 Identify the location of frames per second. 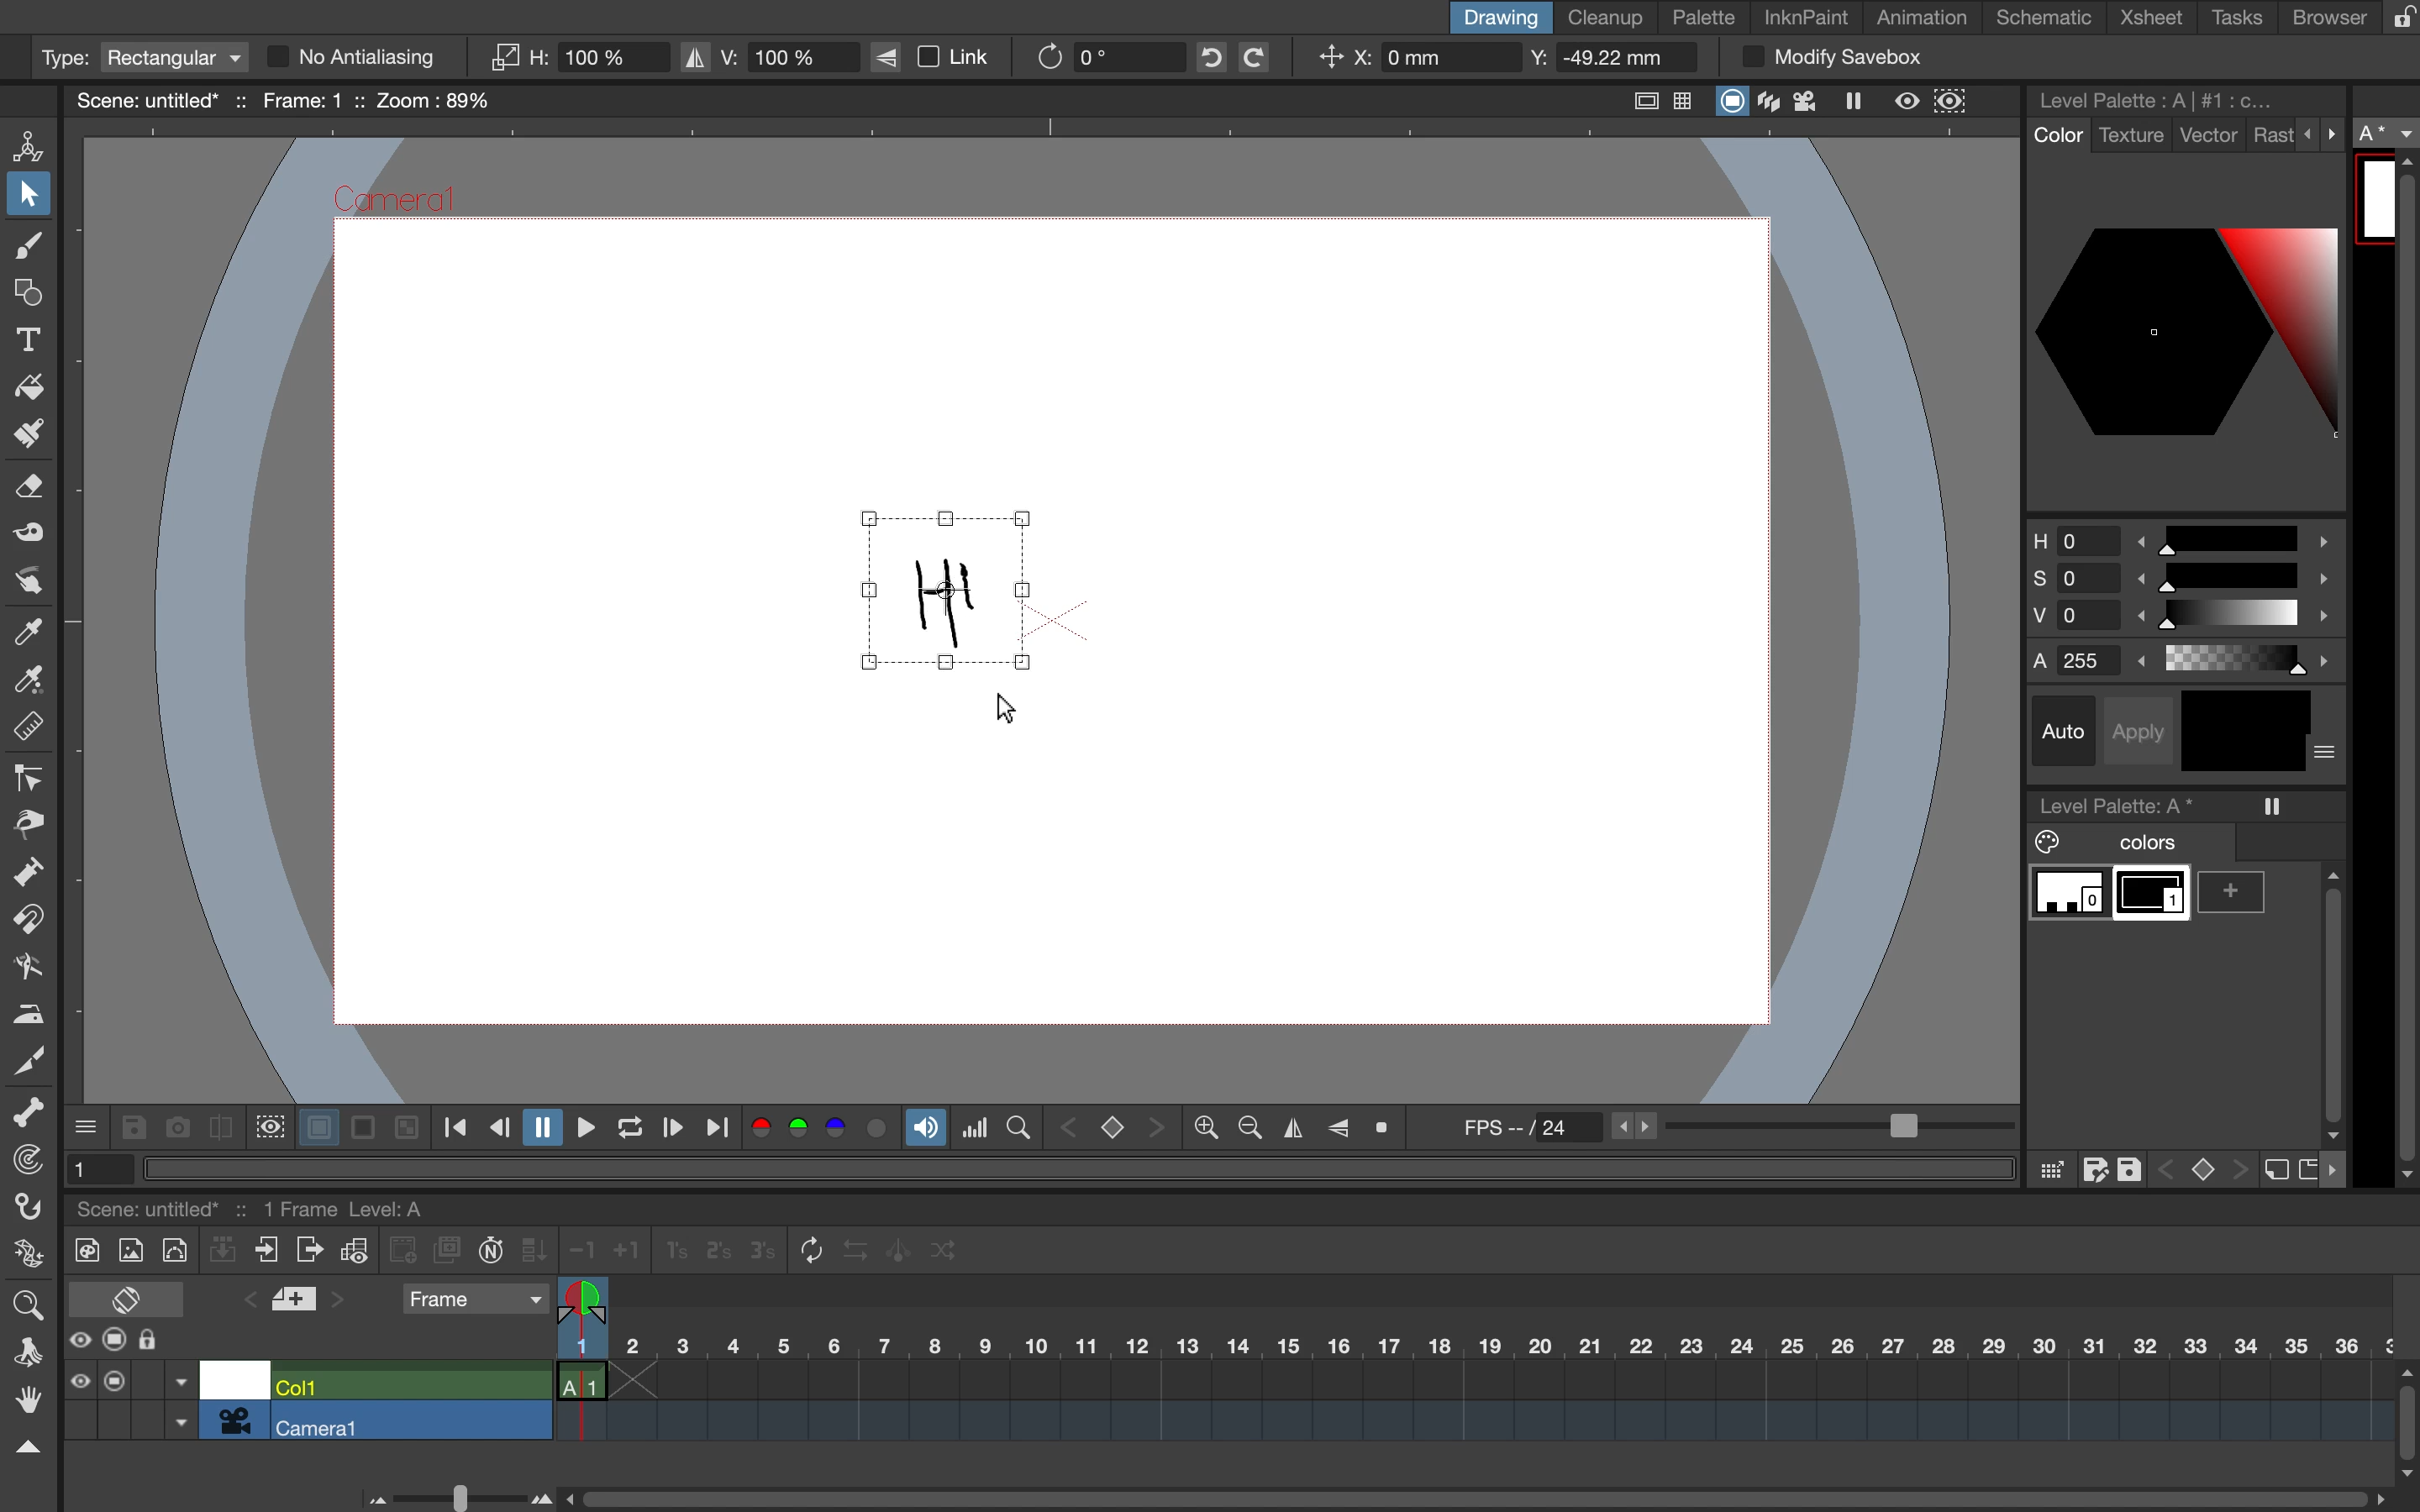
(1726, 1129).